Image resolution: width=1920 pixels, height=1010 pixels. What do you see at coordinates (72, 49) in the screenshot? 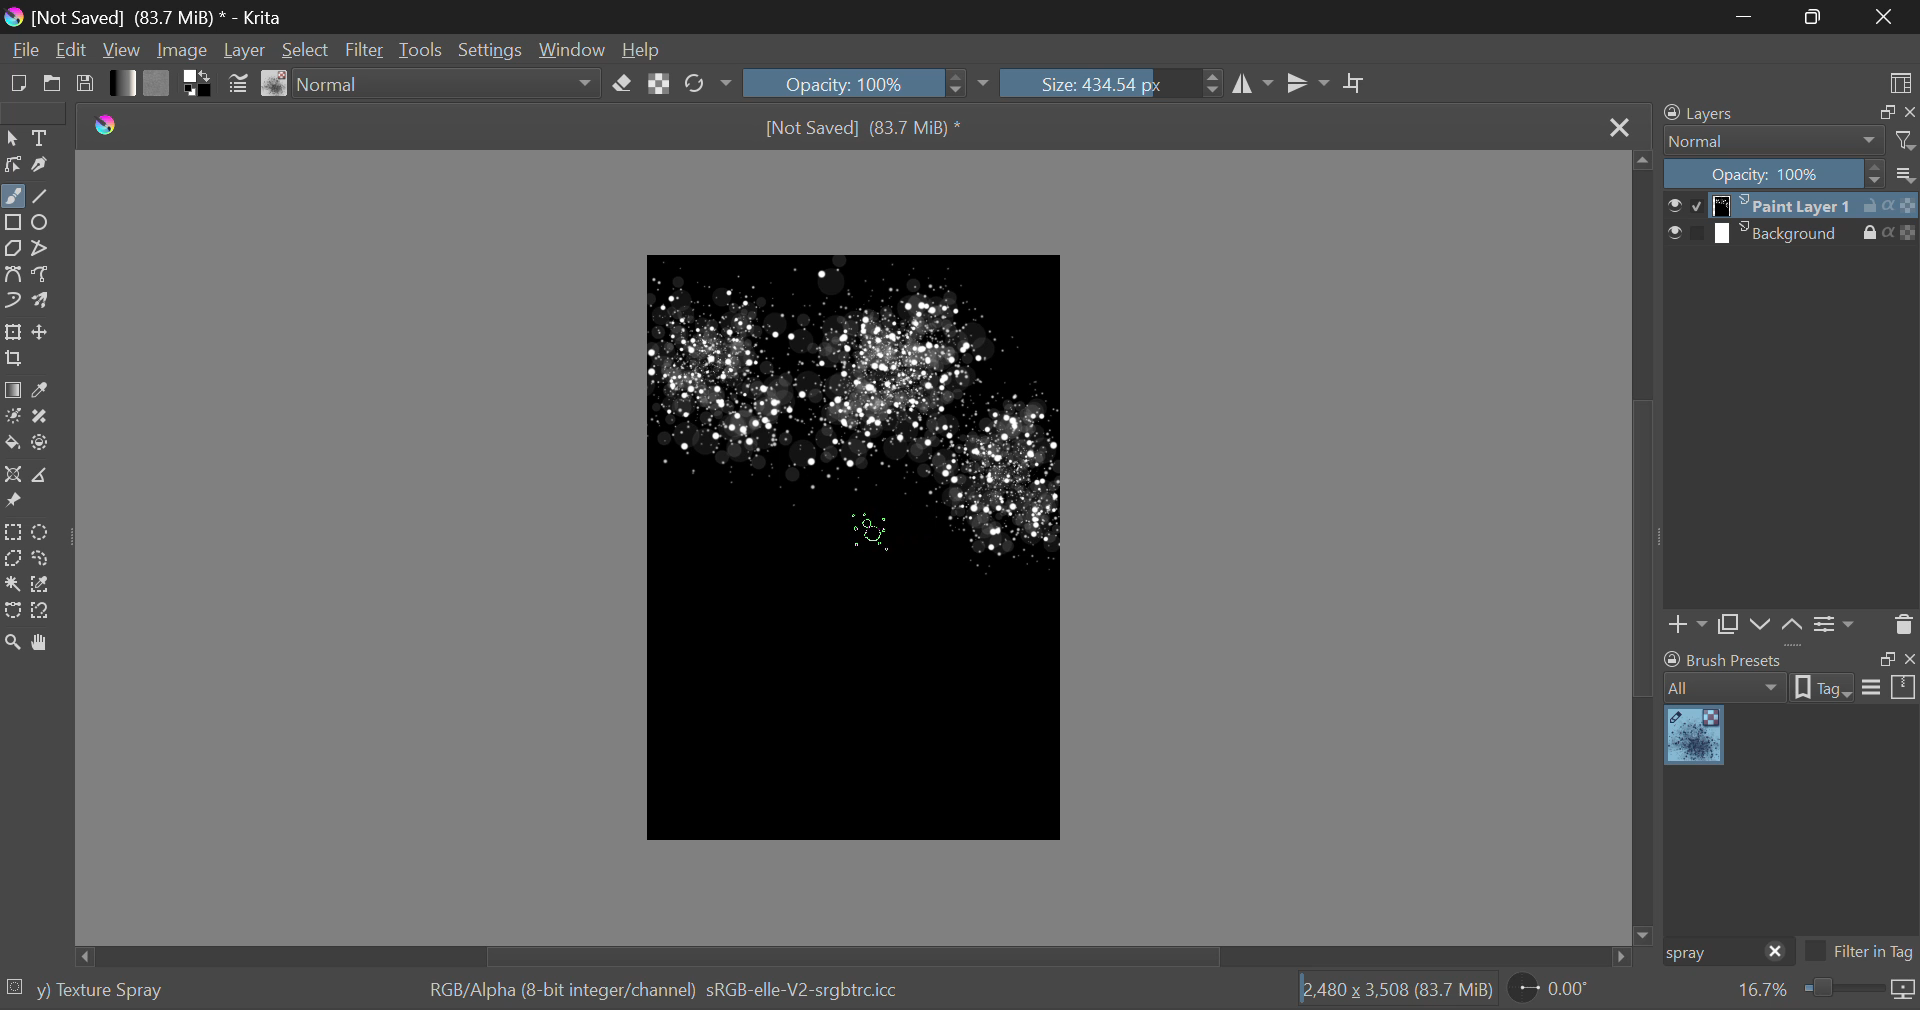
I see `Edit` at bounding box center [72, 49].